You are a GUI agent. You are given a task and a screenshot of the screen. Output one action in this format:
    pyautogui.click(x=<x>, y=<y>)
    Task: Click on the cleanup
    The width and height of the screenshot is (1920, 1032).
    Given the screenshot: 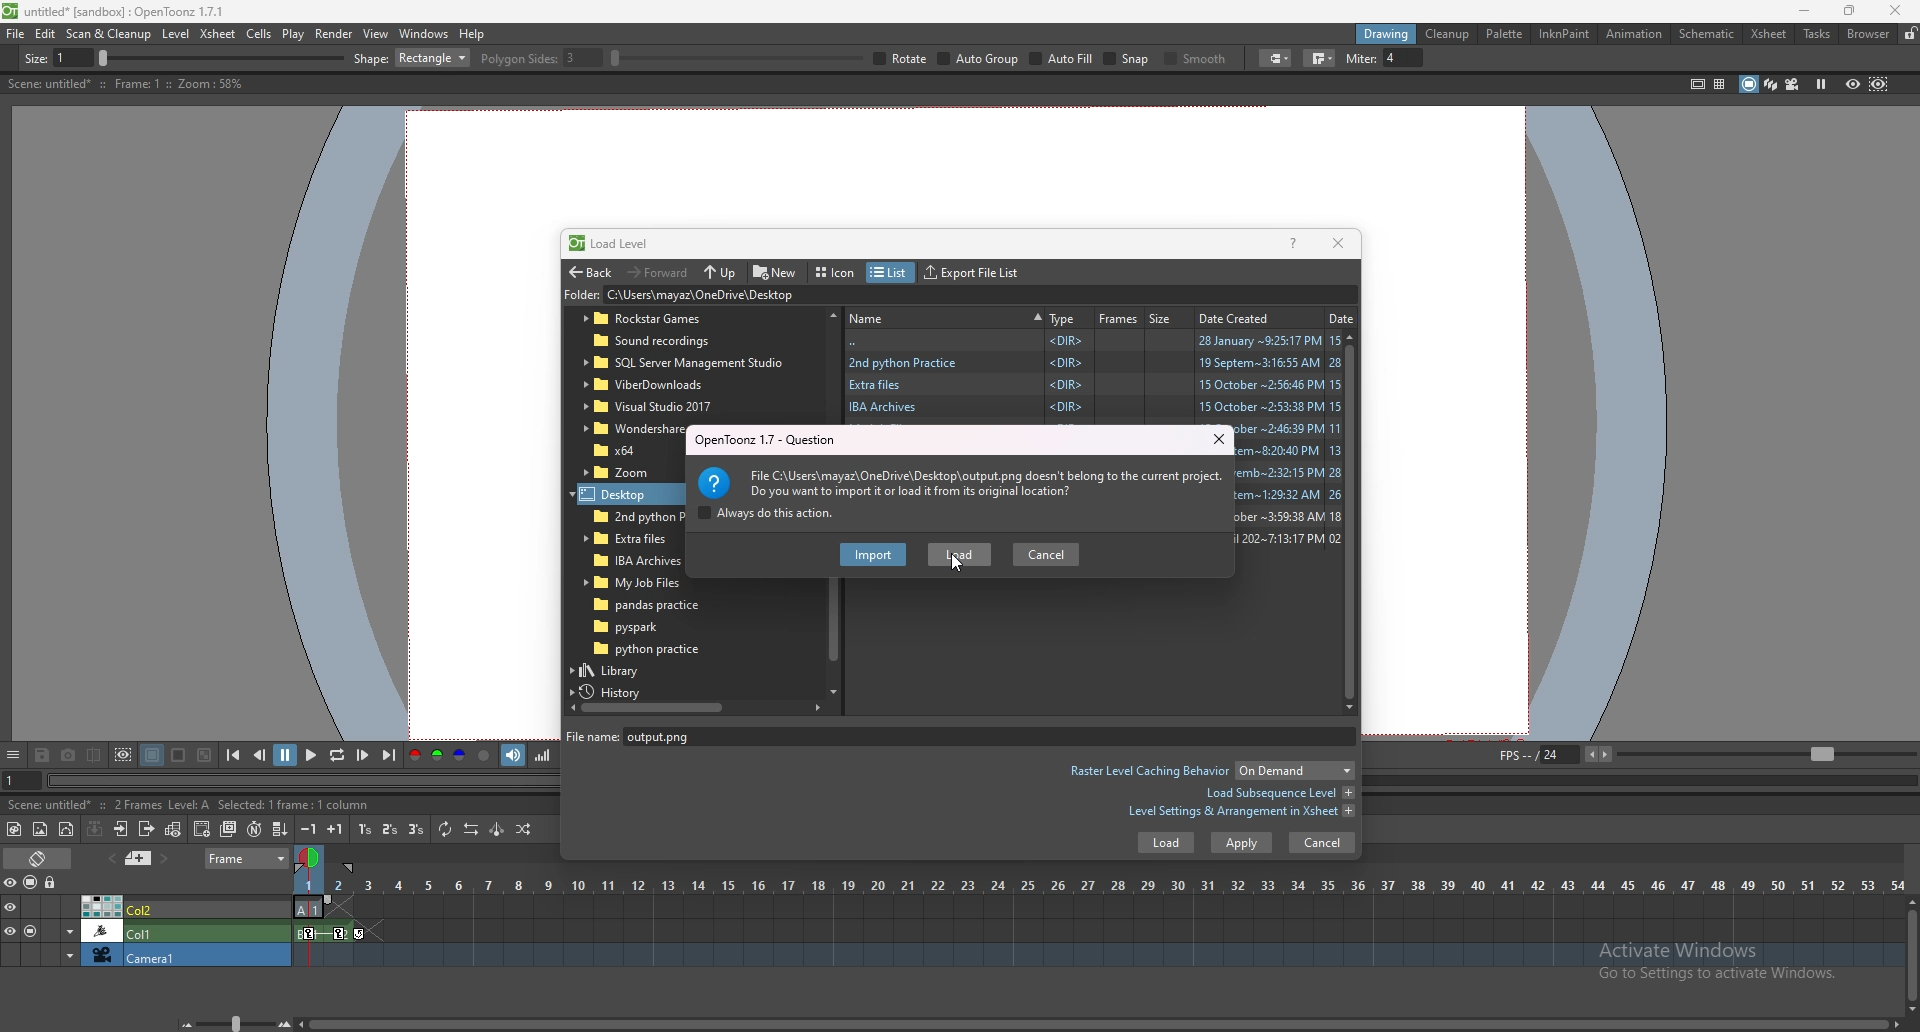 What is the action you would take?
    pyautogui.click(x=1447, y=34)
    